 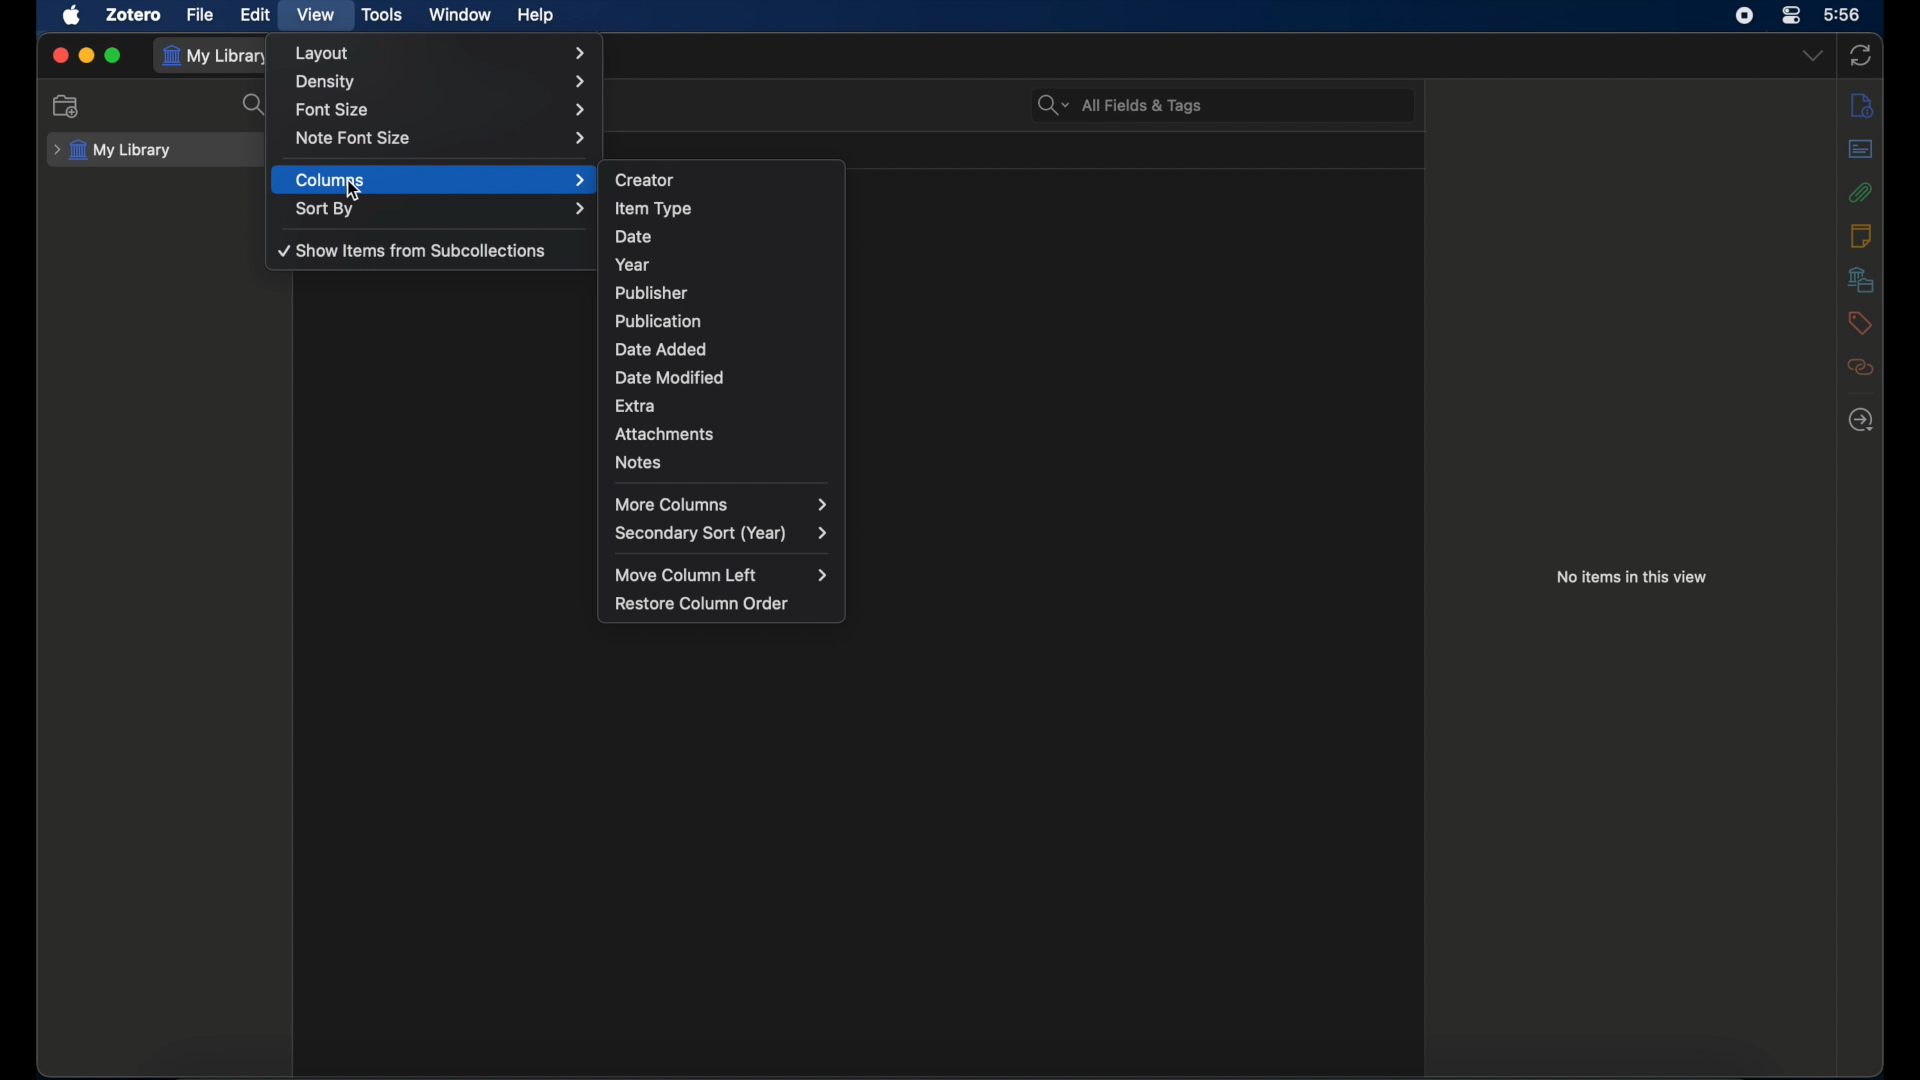 I want to click on font size, so click(x=445, y=110).